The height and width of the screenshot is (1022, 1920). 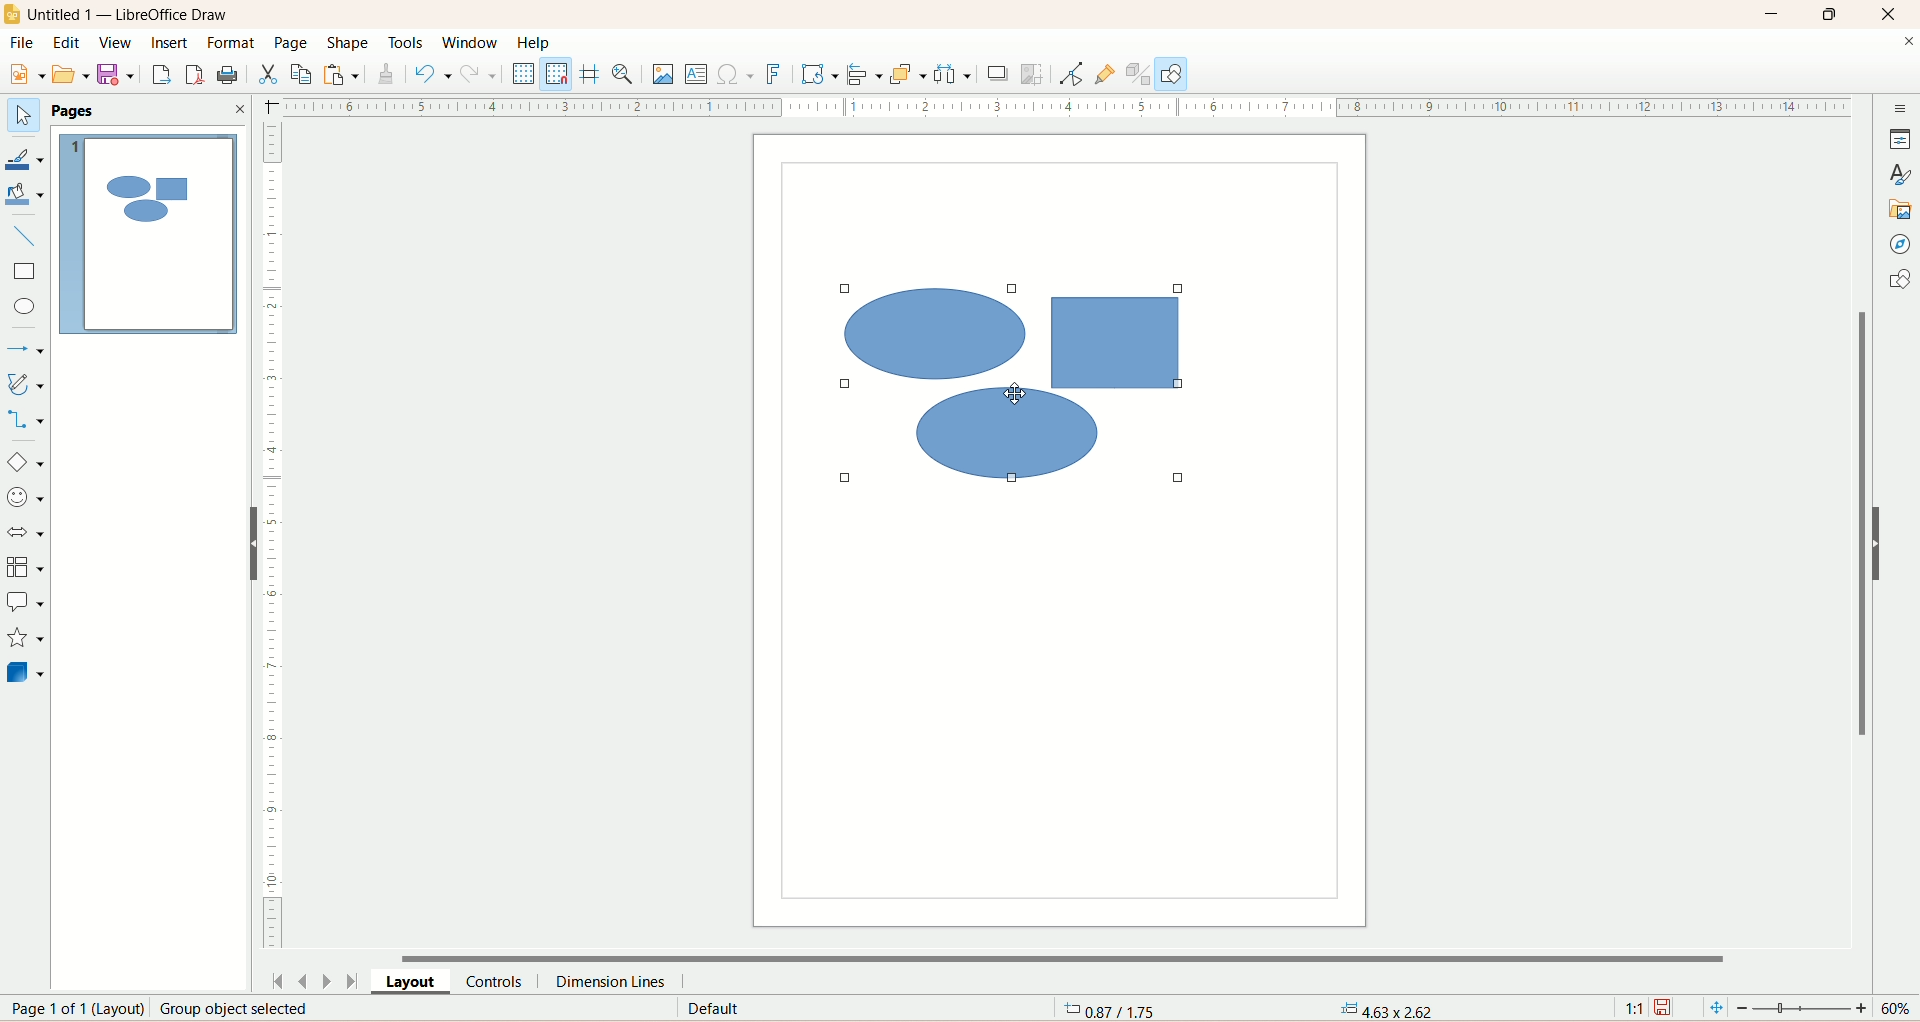 I want to click on layout, so click(x=412, y=979).